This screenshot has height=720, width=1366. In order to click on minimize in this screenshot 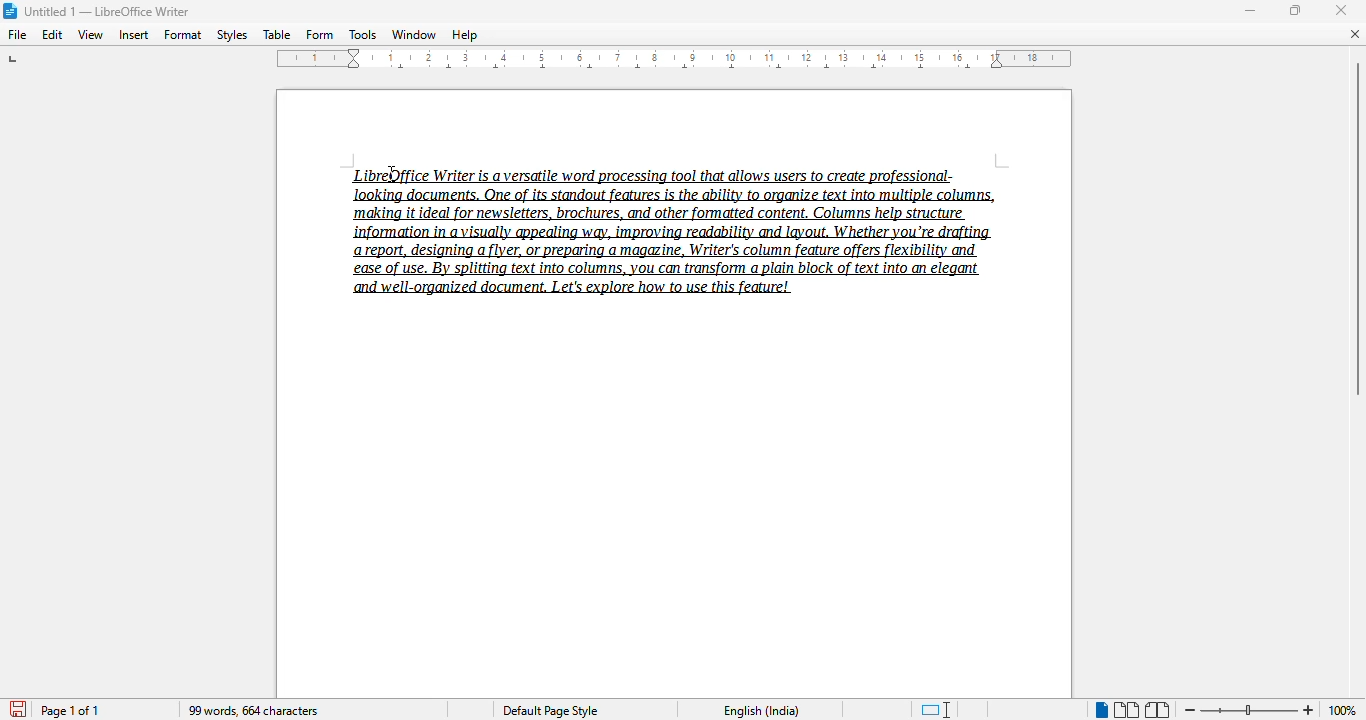, I will do `click(1251, 10)`.